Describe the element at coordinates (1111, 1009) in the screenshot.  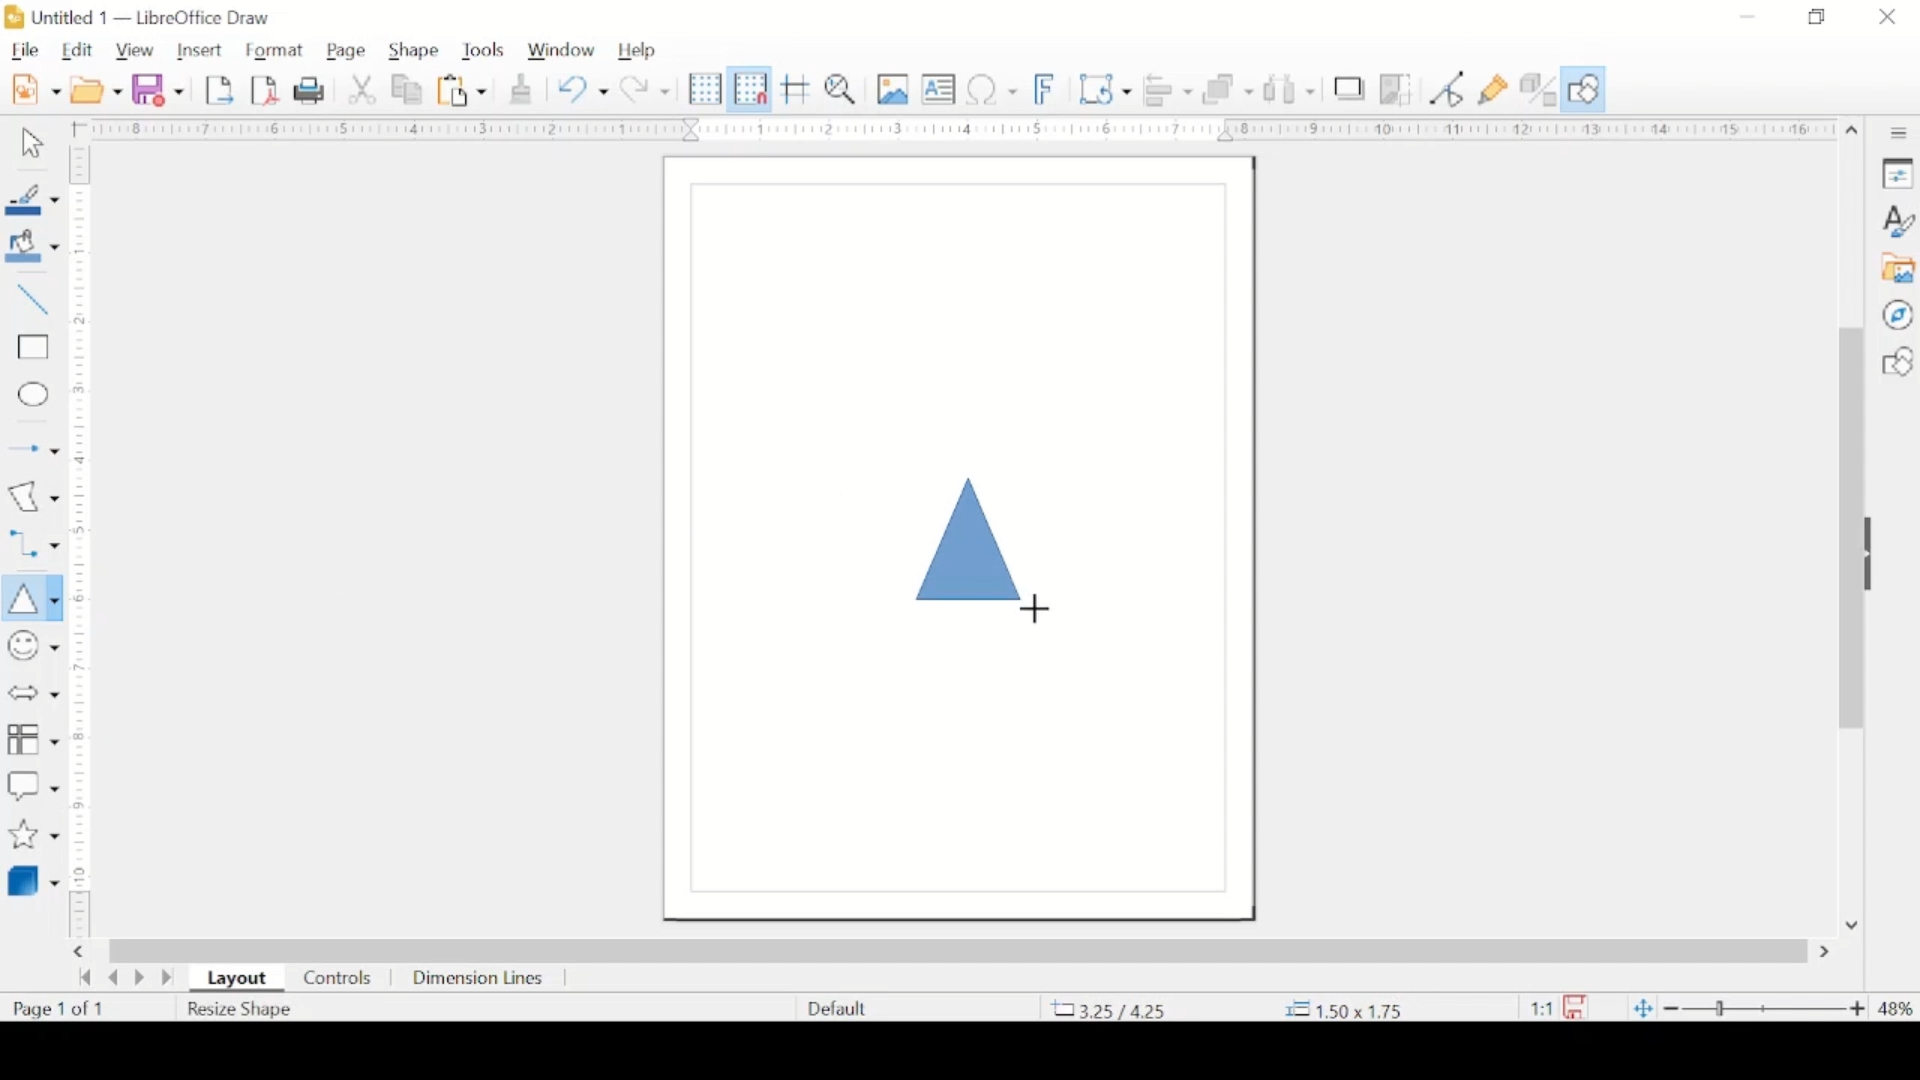
I see `coordinate` at that location.